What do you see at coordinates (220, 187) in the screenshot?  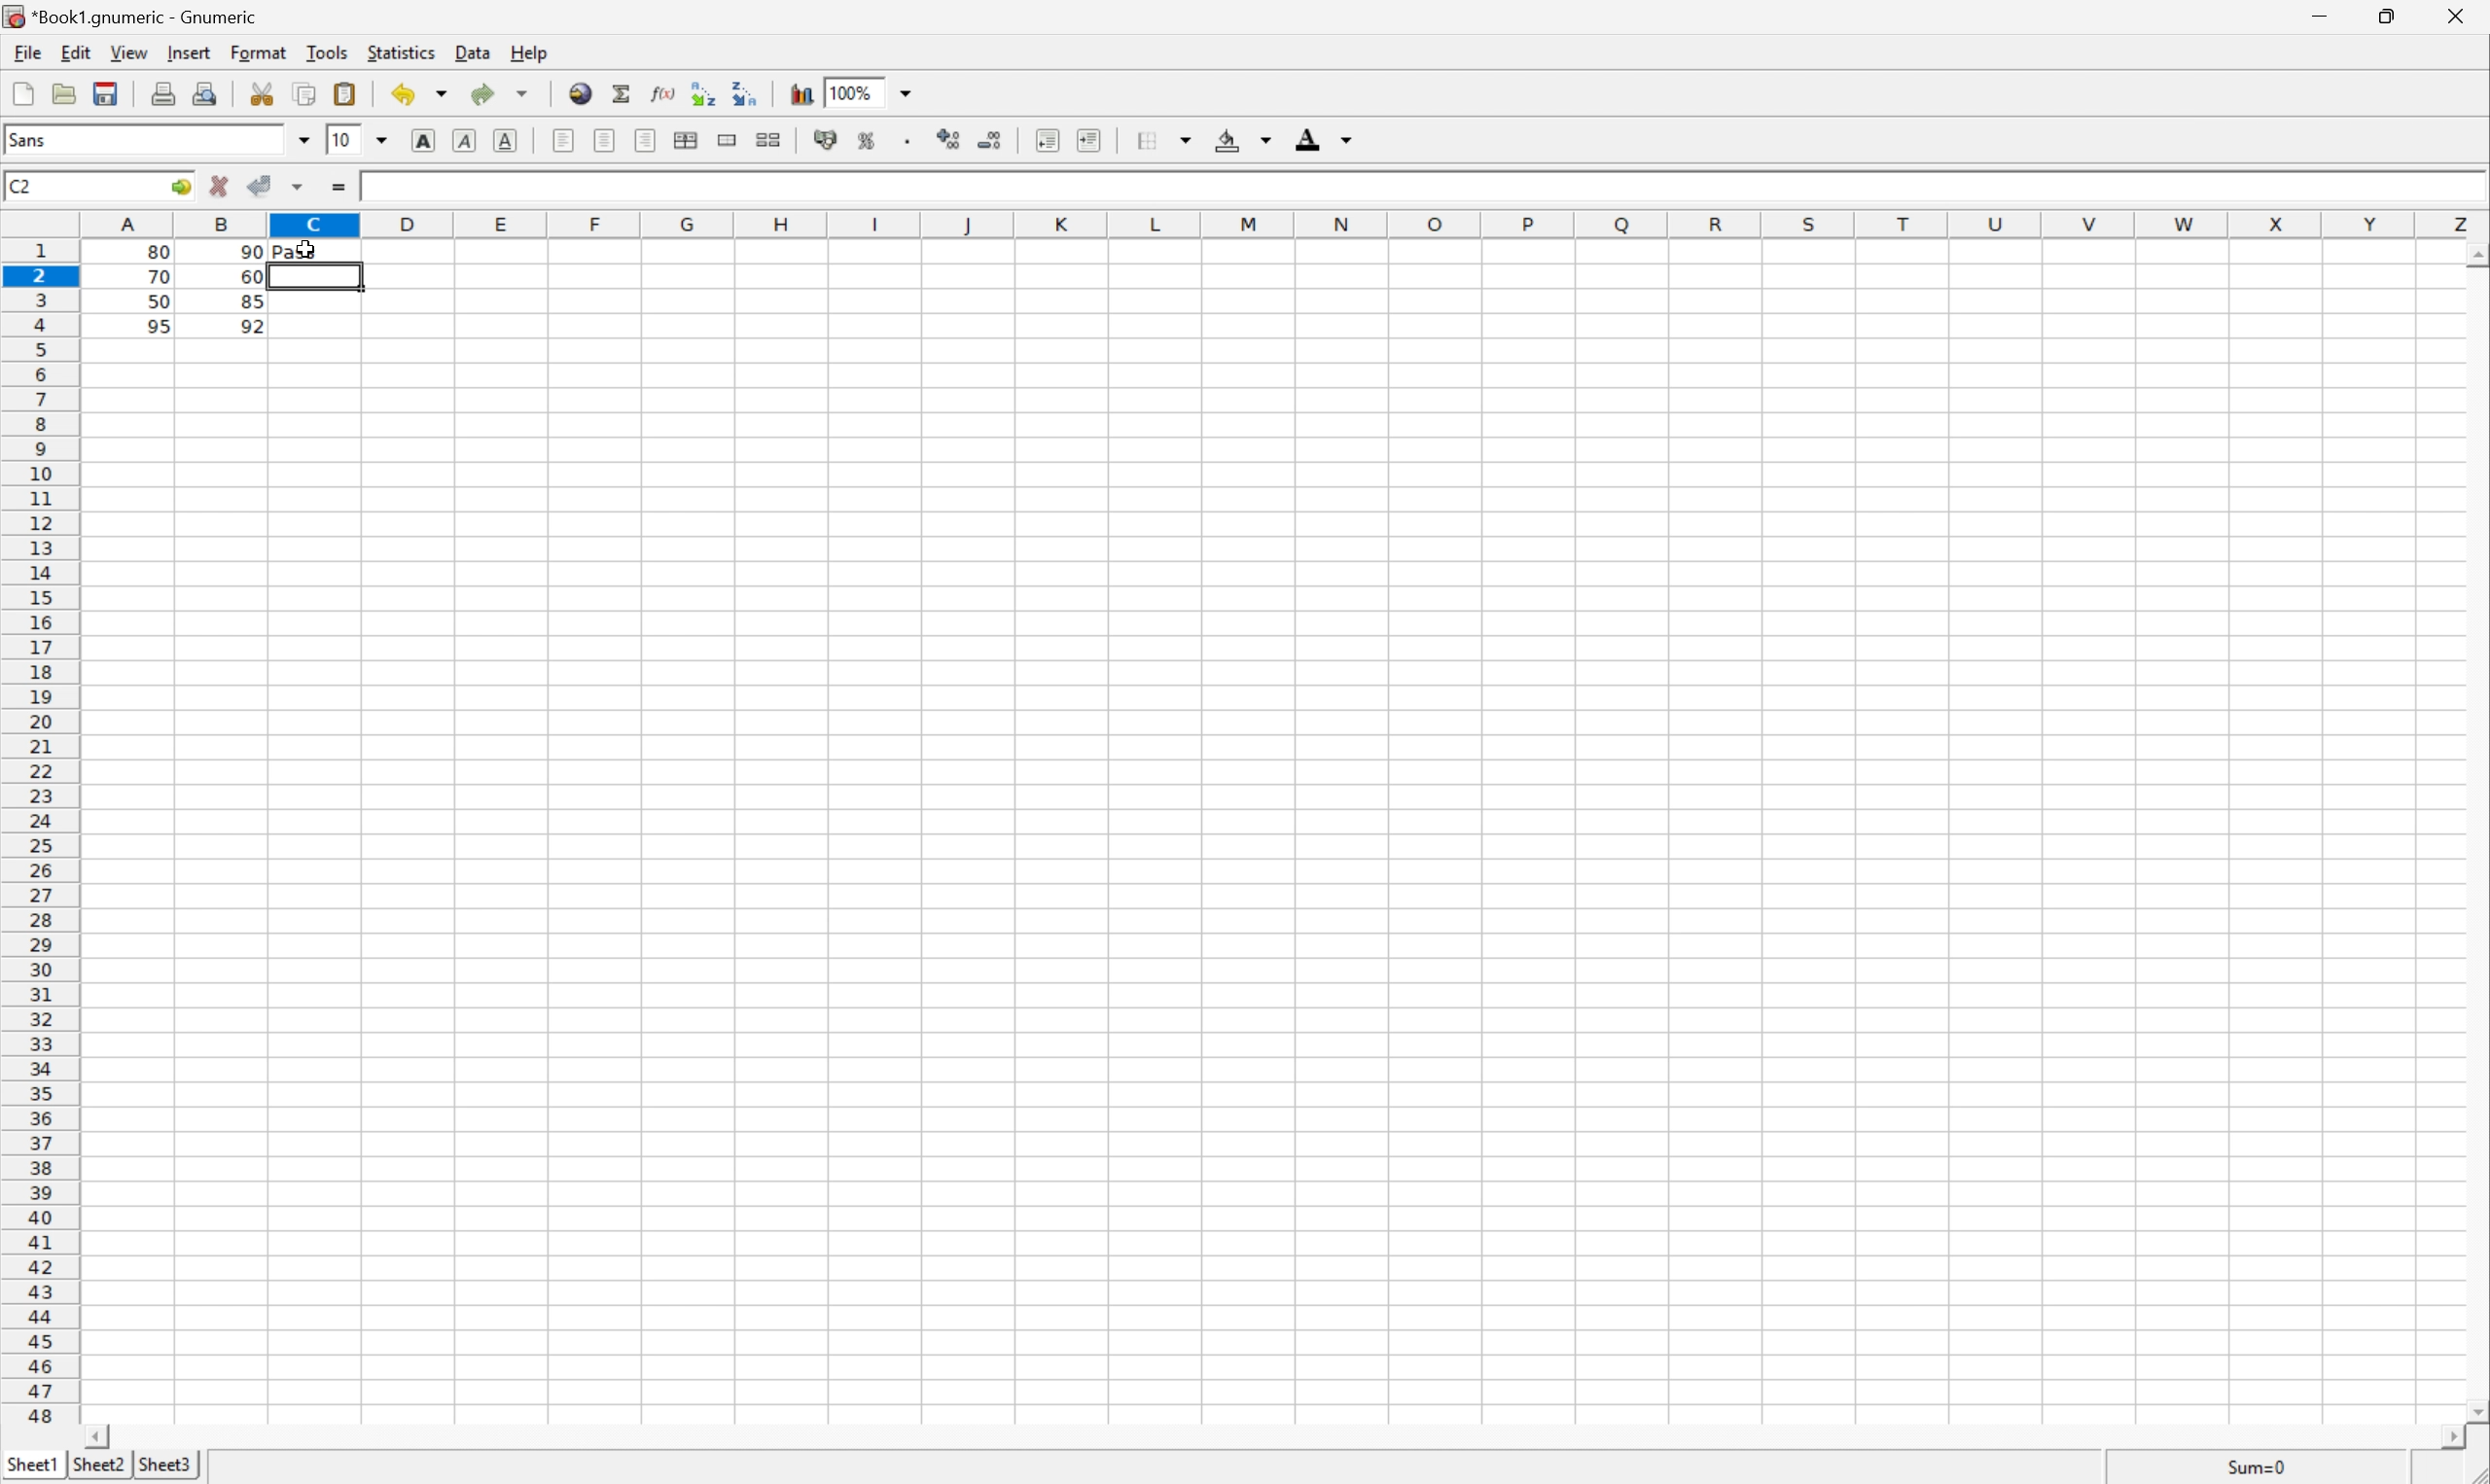 I see `Cancel changes` at bounding box center [220, 187].